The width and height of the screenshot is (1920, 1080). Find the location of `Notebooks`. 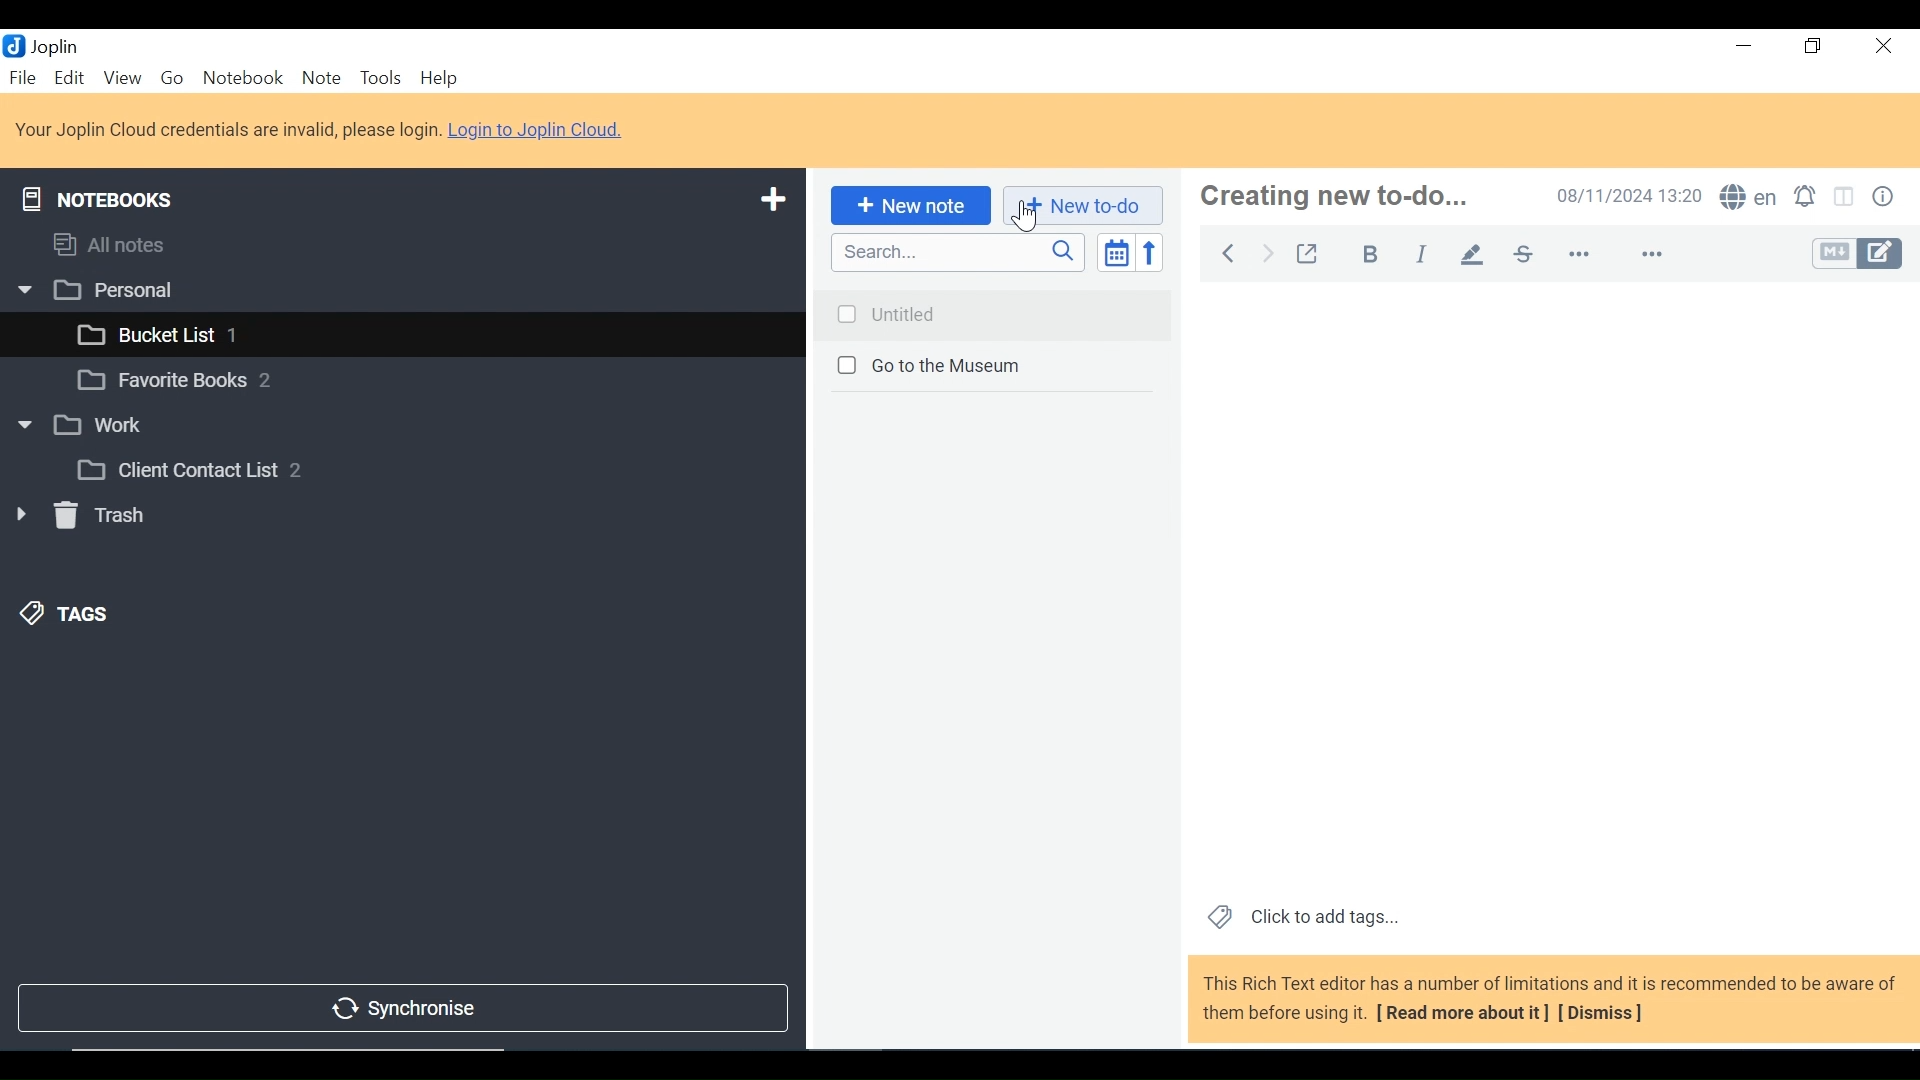

Notebooks is located at coordinates (98, 195).